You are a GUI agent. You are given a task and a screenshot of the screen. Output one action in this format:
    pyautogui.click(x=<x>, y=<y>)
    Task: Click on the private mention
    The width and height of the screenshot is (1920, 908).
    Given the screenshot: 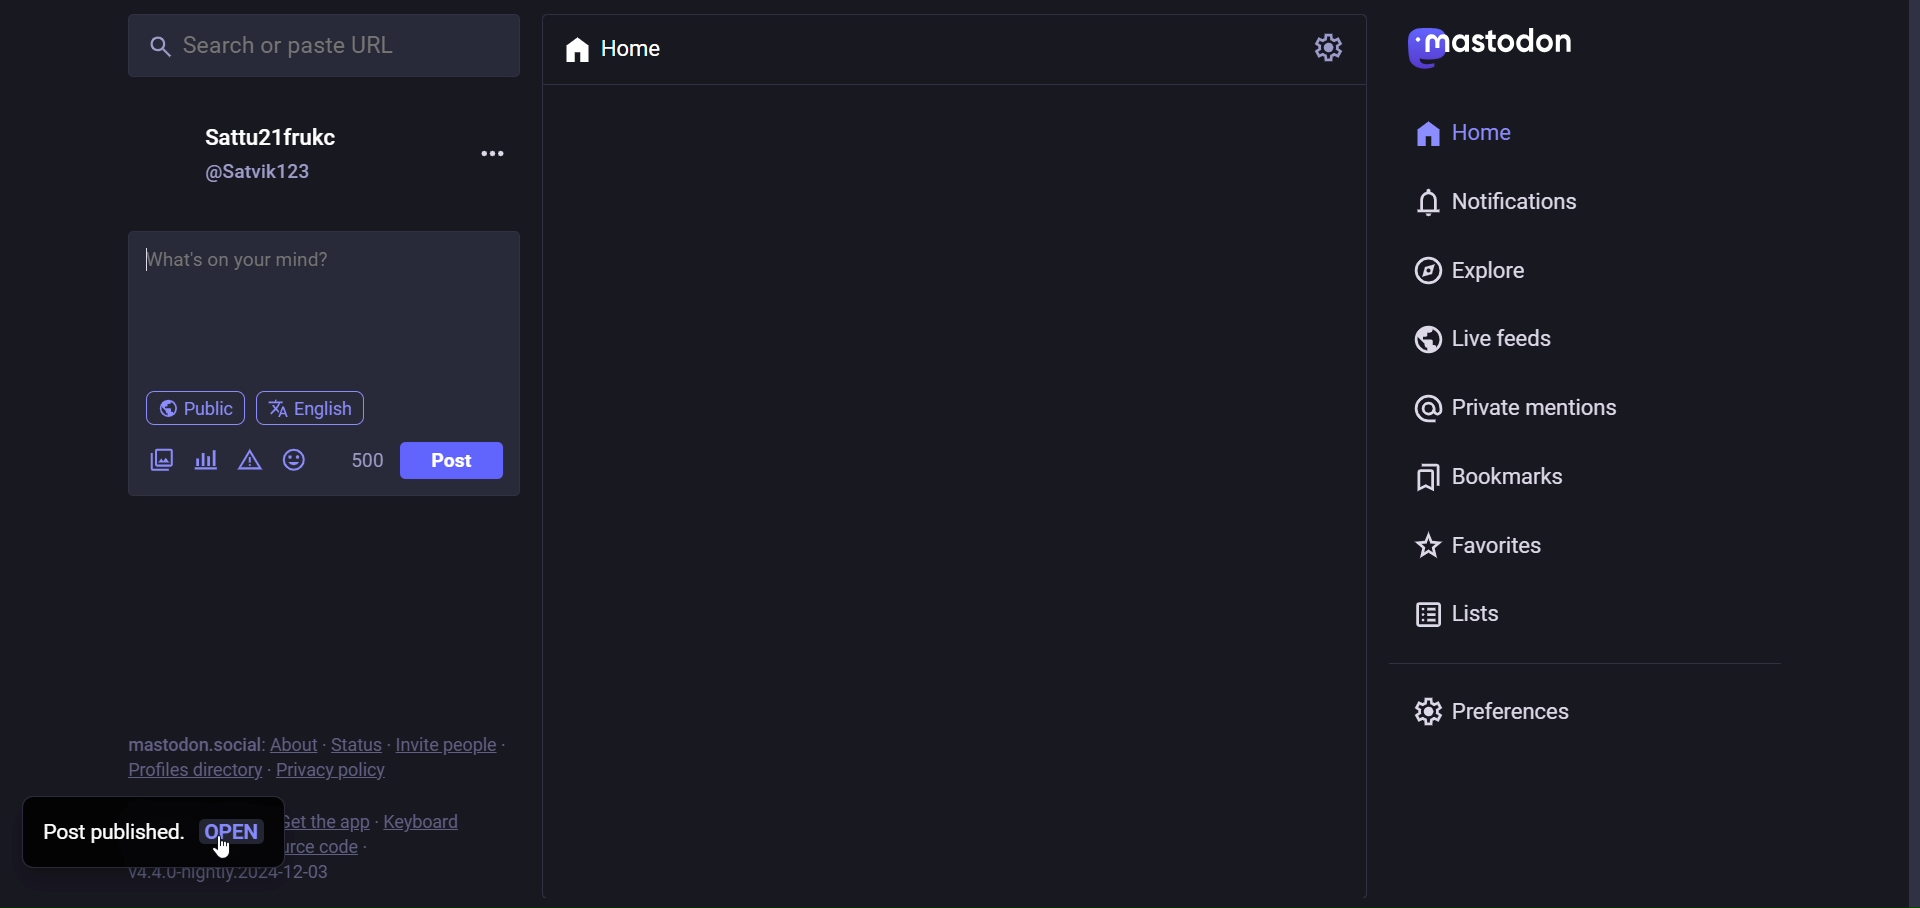 What is the action you would take?
    pyautogui.click(x=1511, y=406)
    